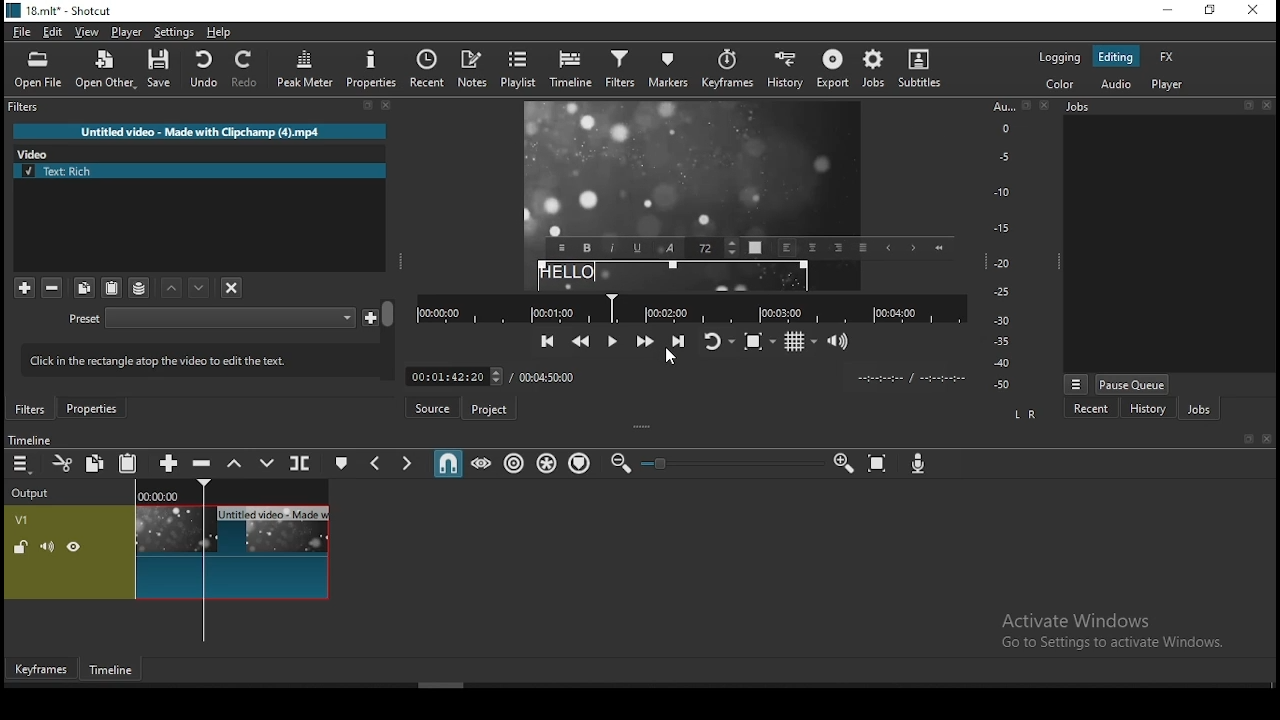  I want to click on zoom timeline in, so click(842, 462).